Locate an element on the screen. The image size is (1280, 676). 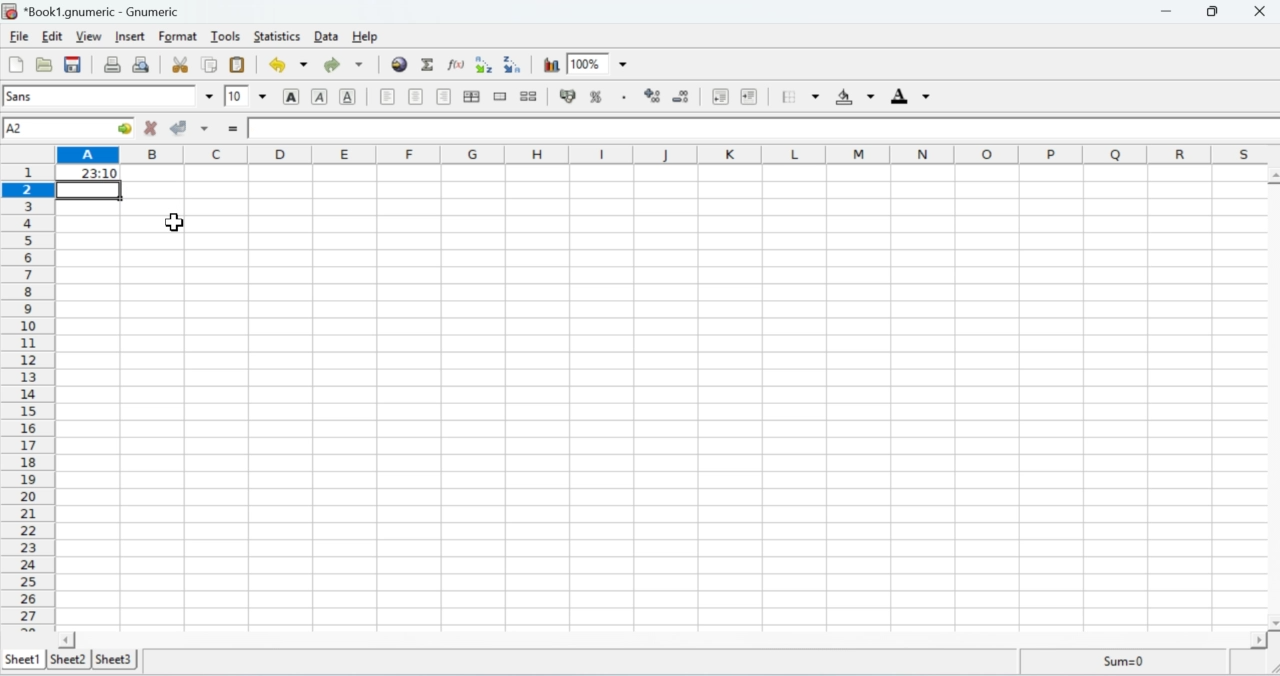
Align left is located at coordinates (384, 97).